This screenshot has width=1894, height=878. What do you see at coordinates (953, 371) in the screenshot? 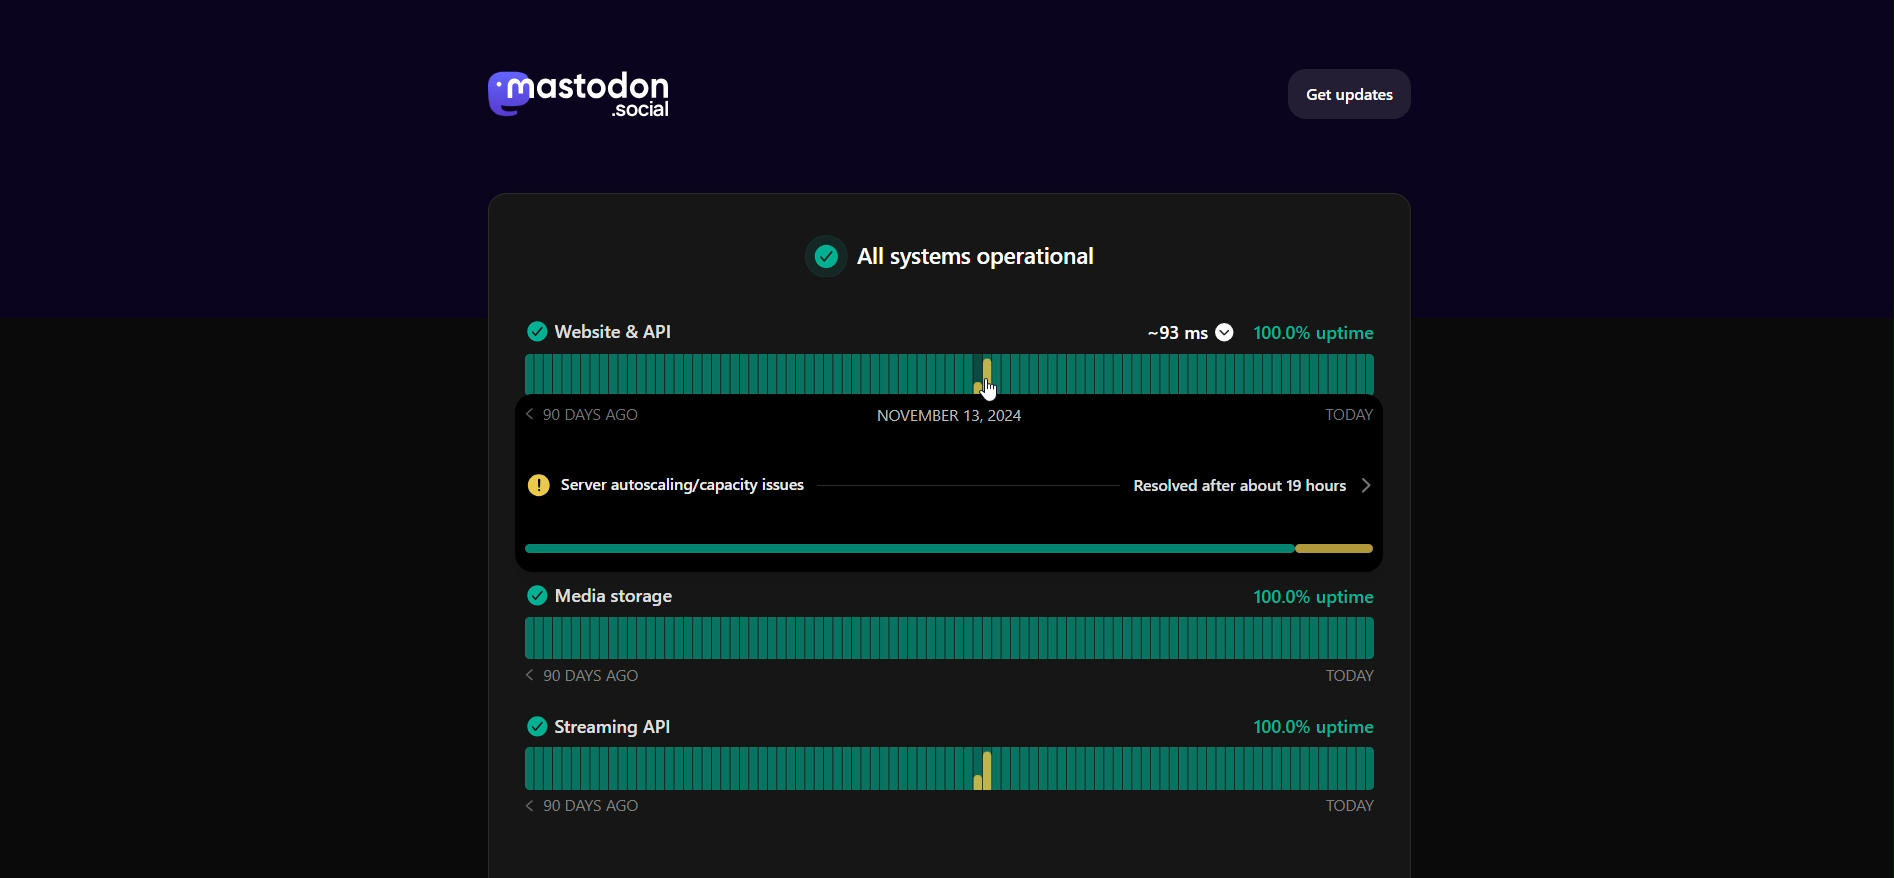
I see `website and API status` at bounding box center [953, 371].